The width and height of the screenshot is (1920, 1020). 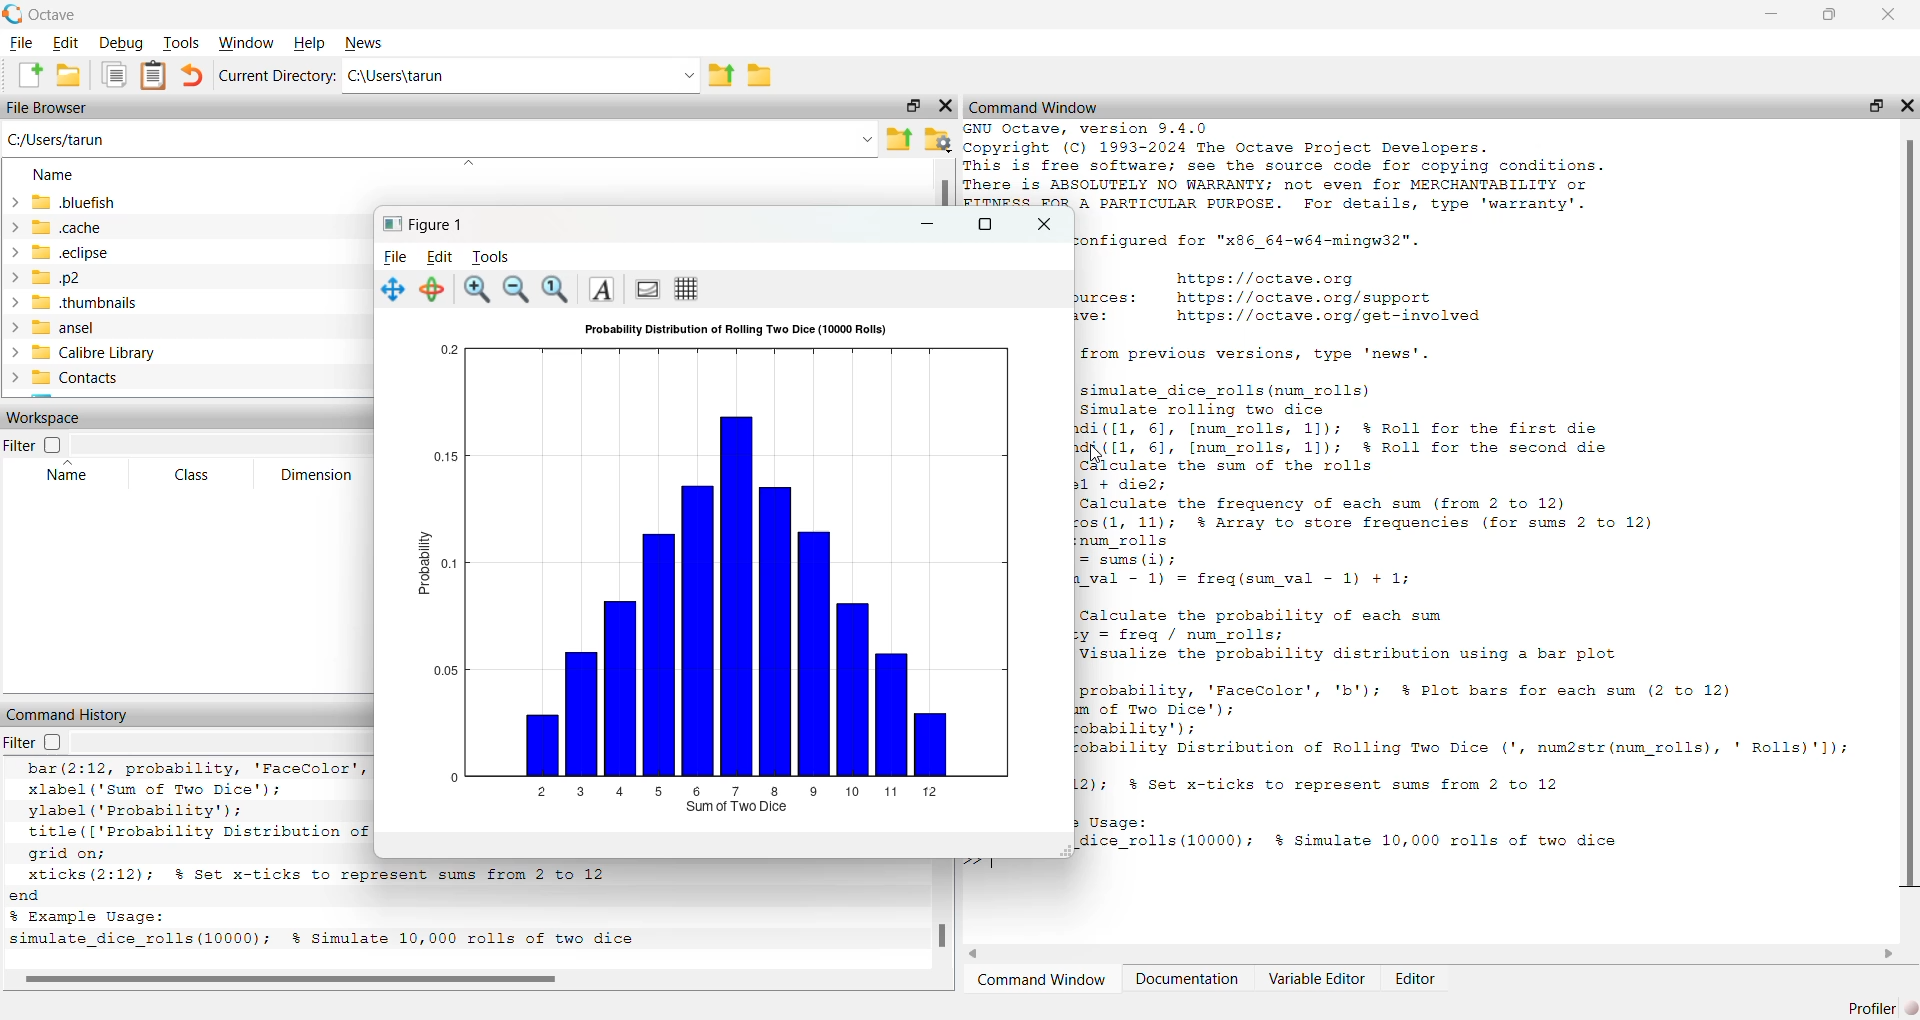 I want to click on Editor, so click(x=1416, y=978).